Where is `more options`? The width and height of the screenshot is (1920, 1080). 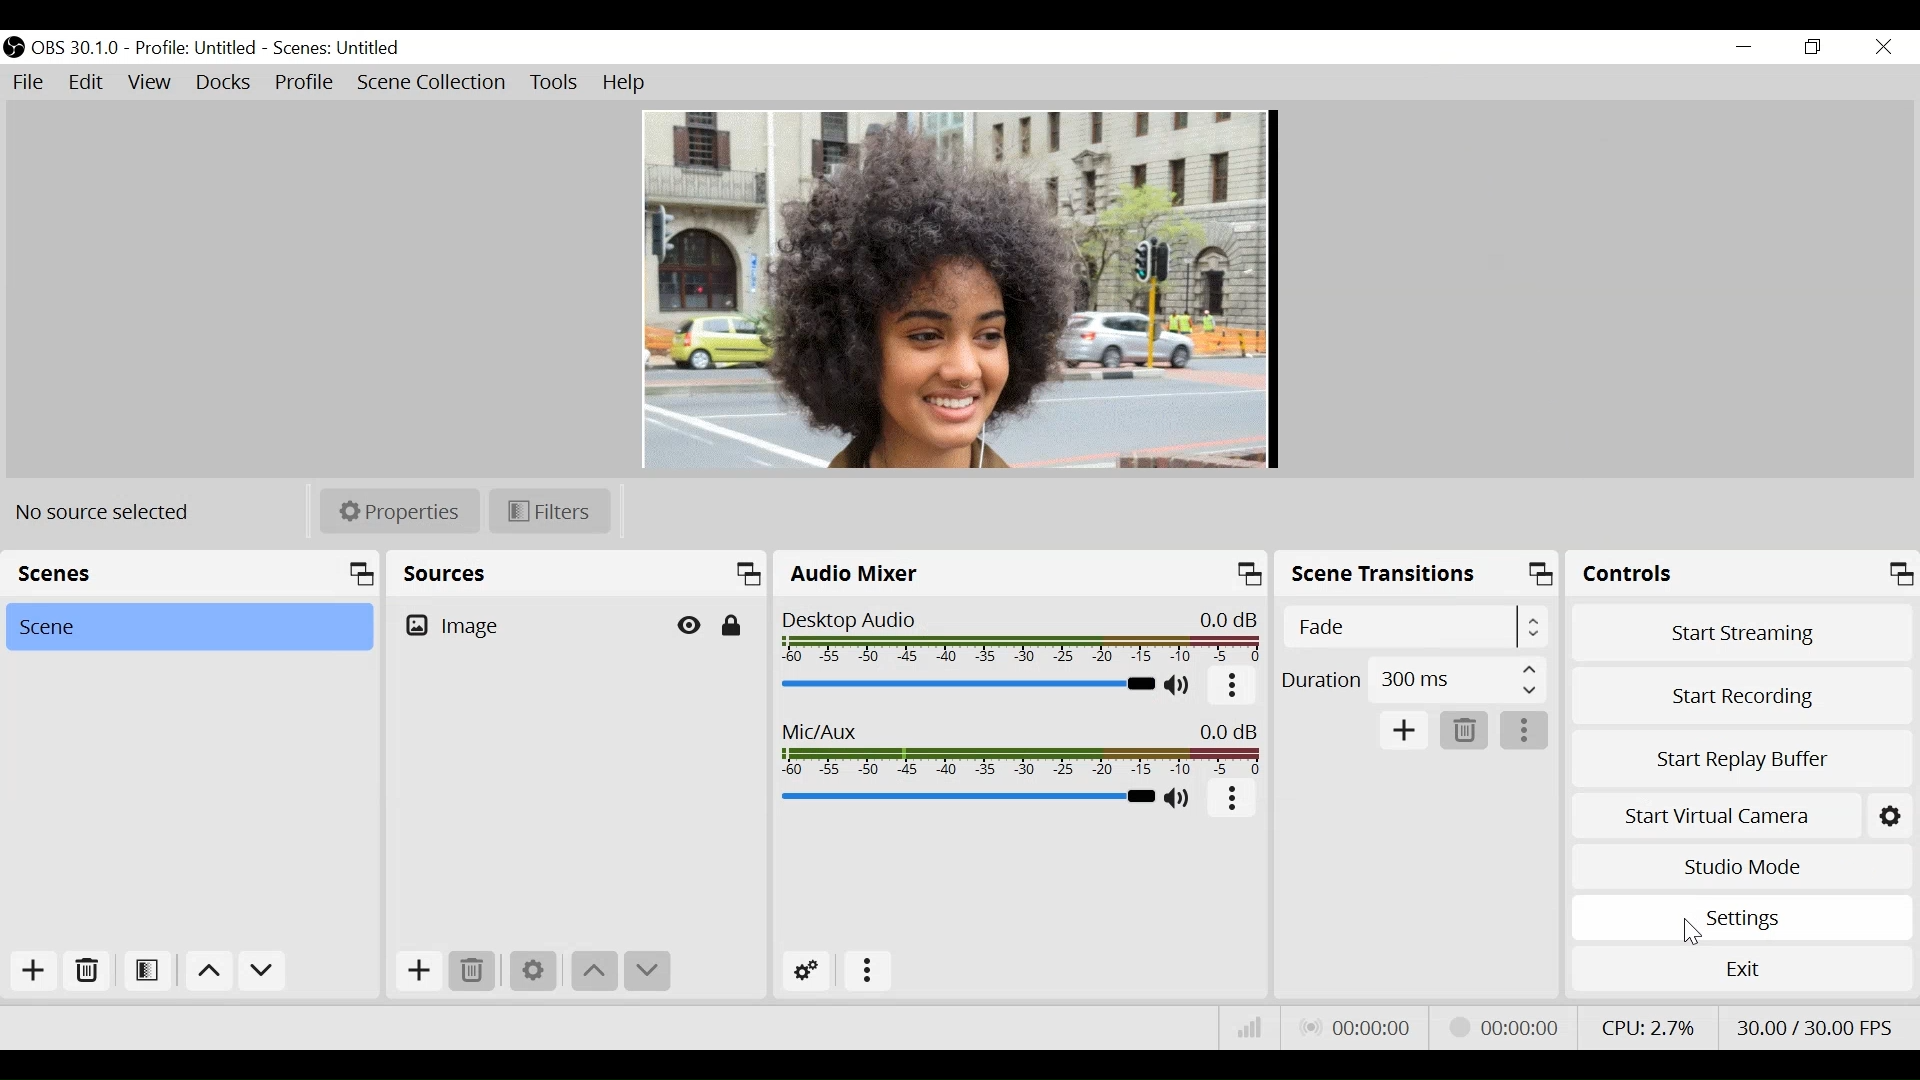 more options is located at coordinates (1233, 689).